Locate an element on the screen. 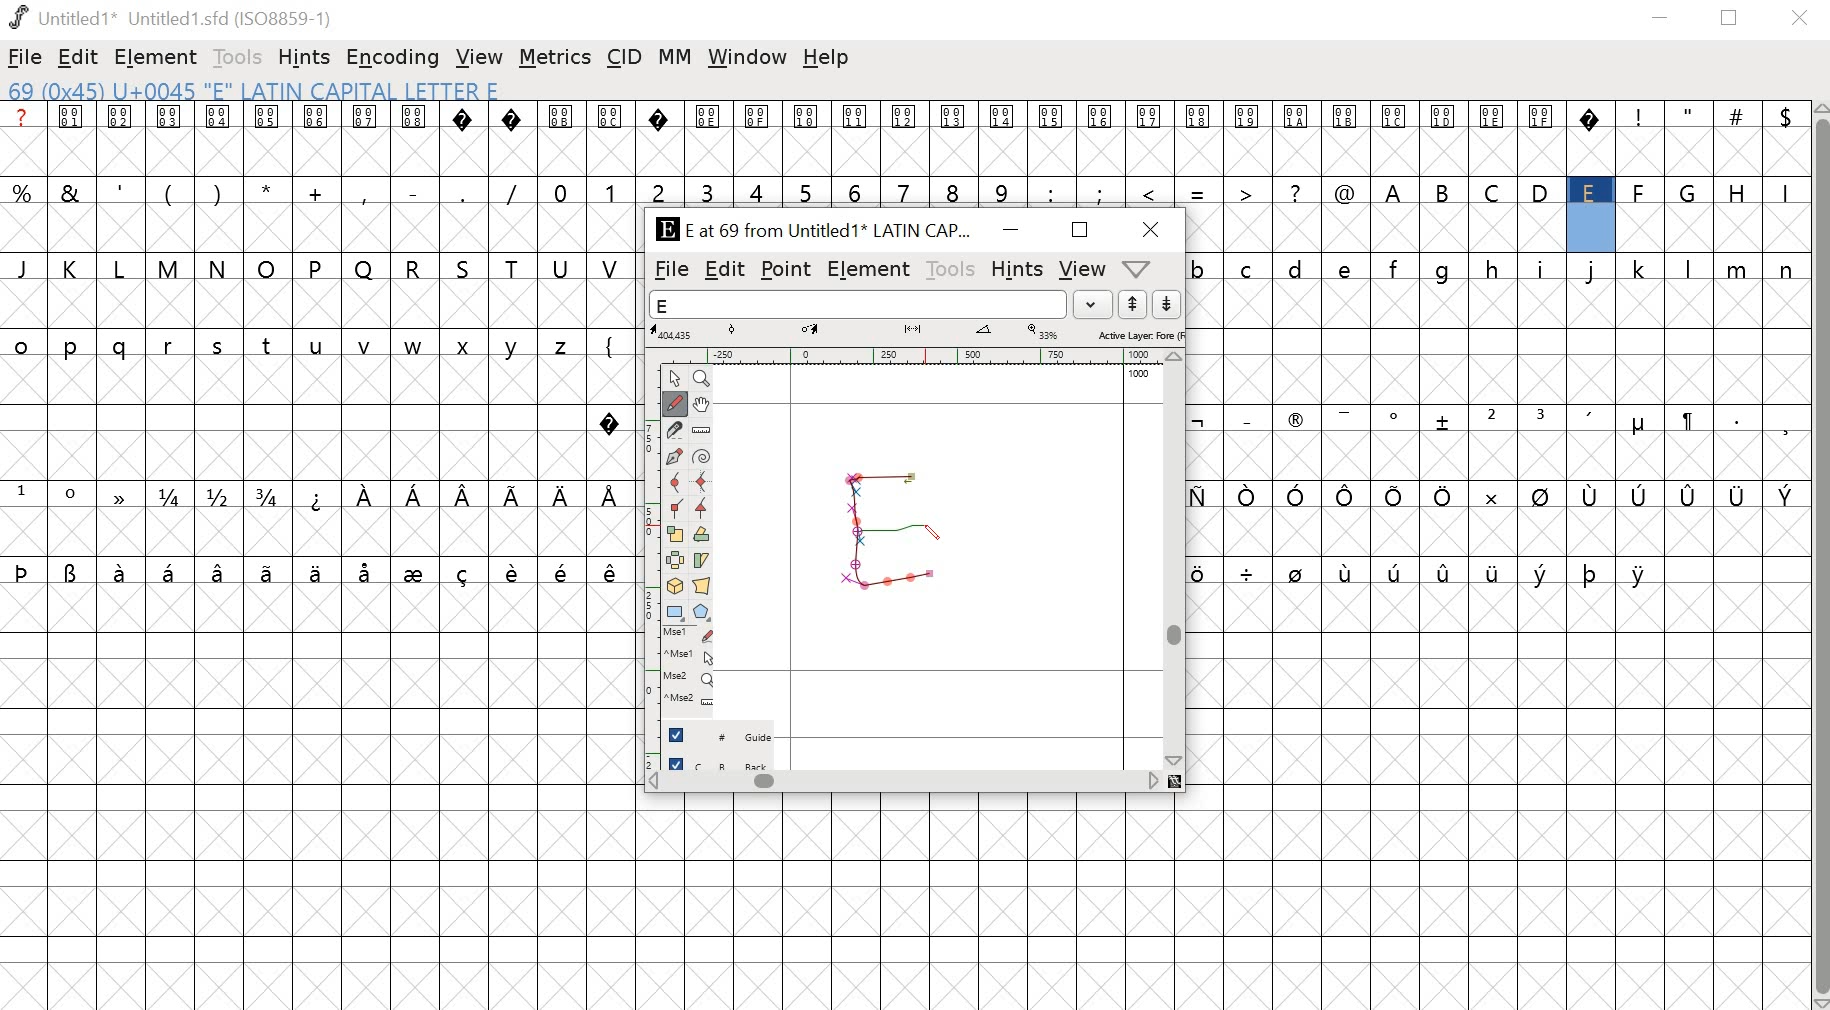  Spiro is located at coordinates (702, 455).